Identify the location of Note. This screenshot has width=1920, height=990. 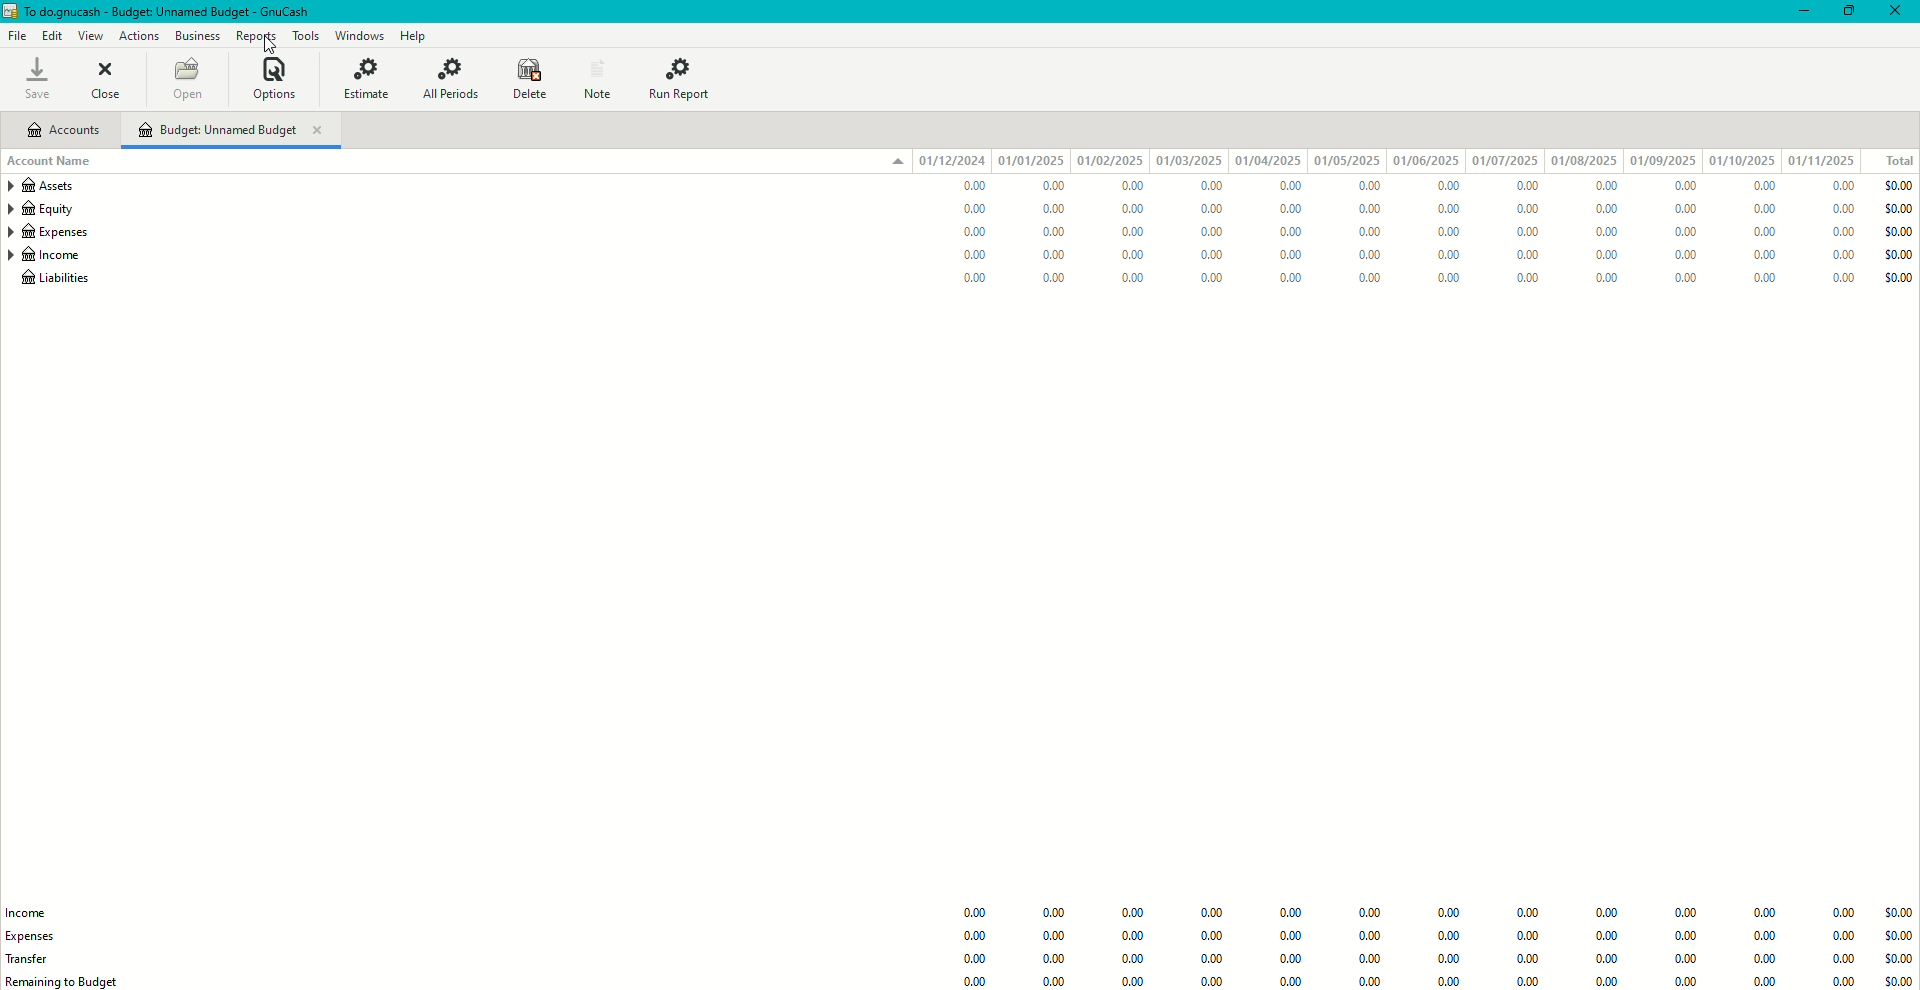
(594, 77).